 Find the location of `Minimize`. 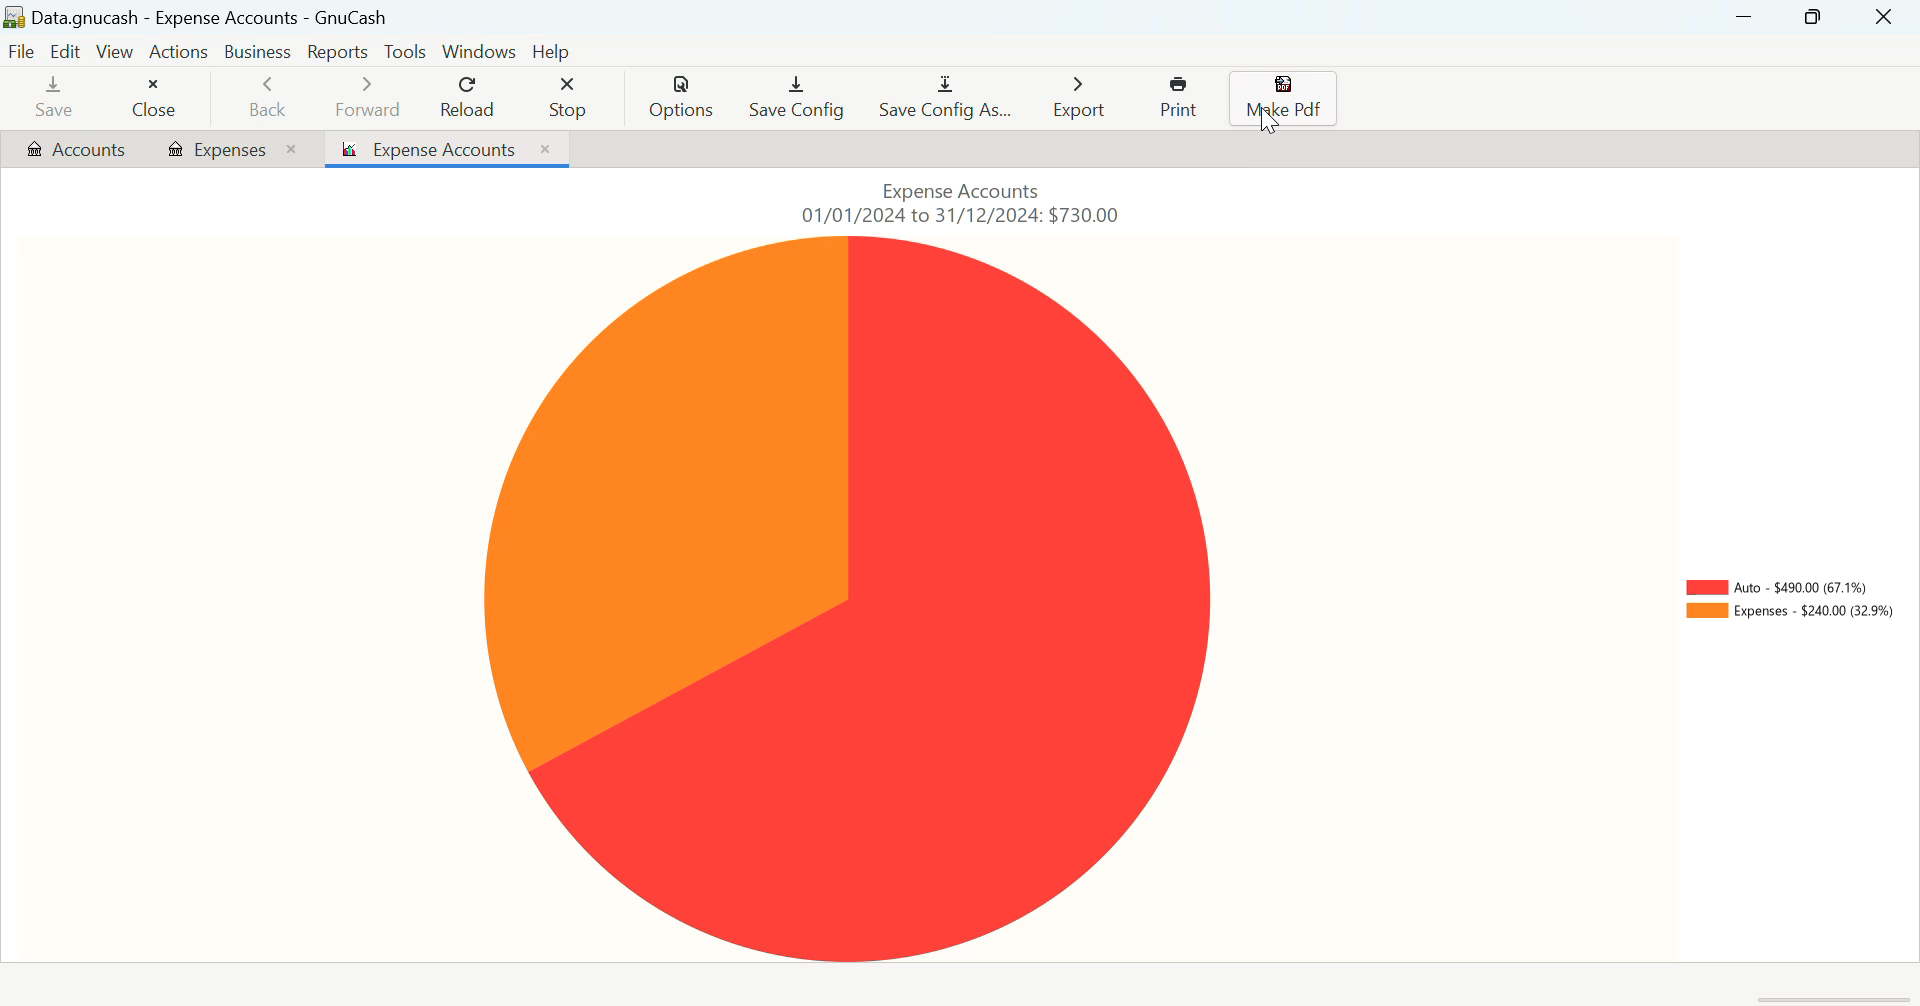

Minimize is located at coordinates (1812, 16).